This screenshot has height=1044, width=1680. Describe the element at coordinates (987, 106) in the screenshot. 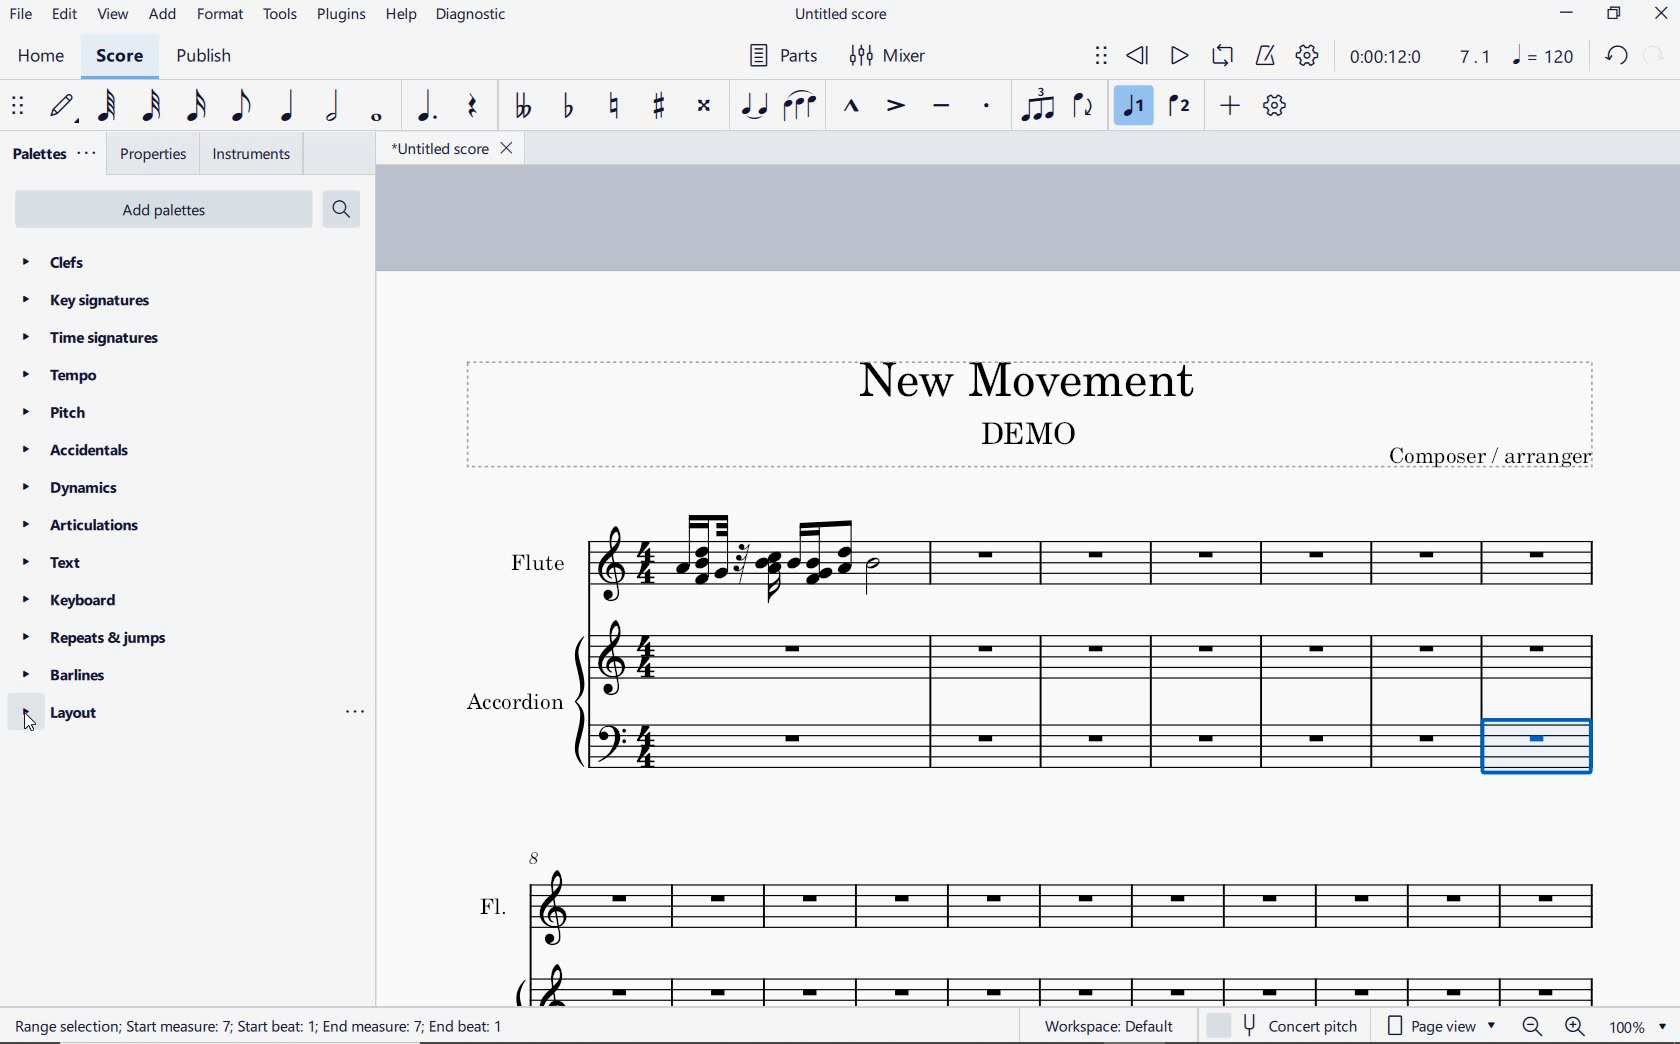

I see `staccato` at that location.